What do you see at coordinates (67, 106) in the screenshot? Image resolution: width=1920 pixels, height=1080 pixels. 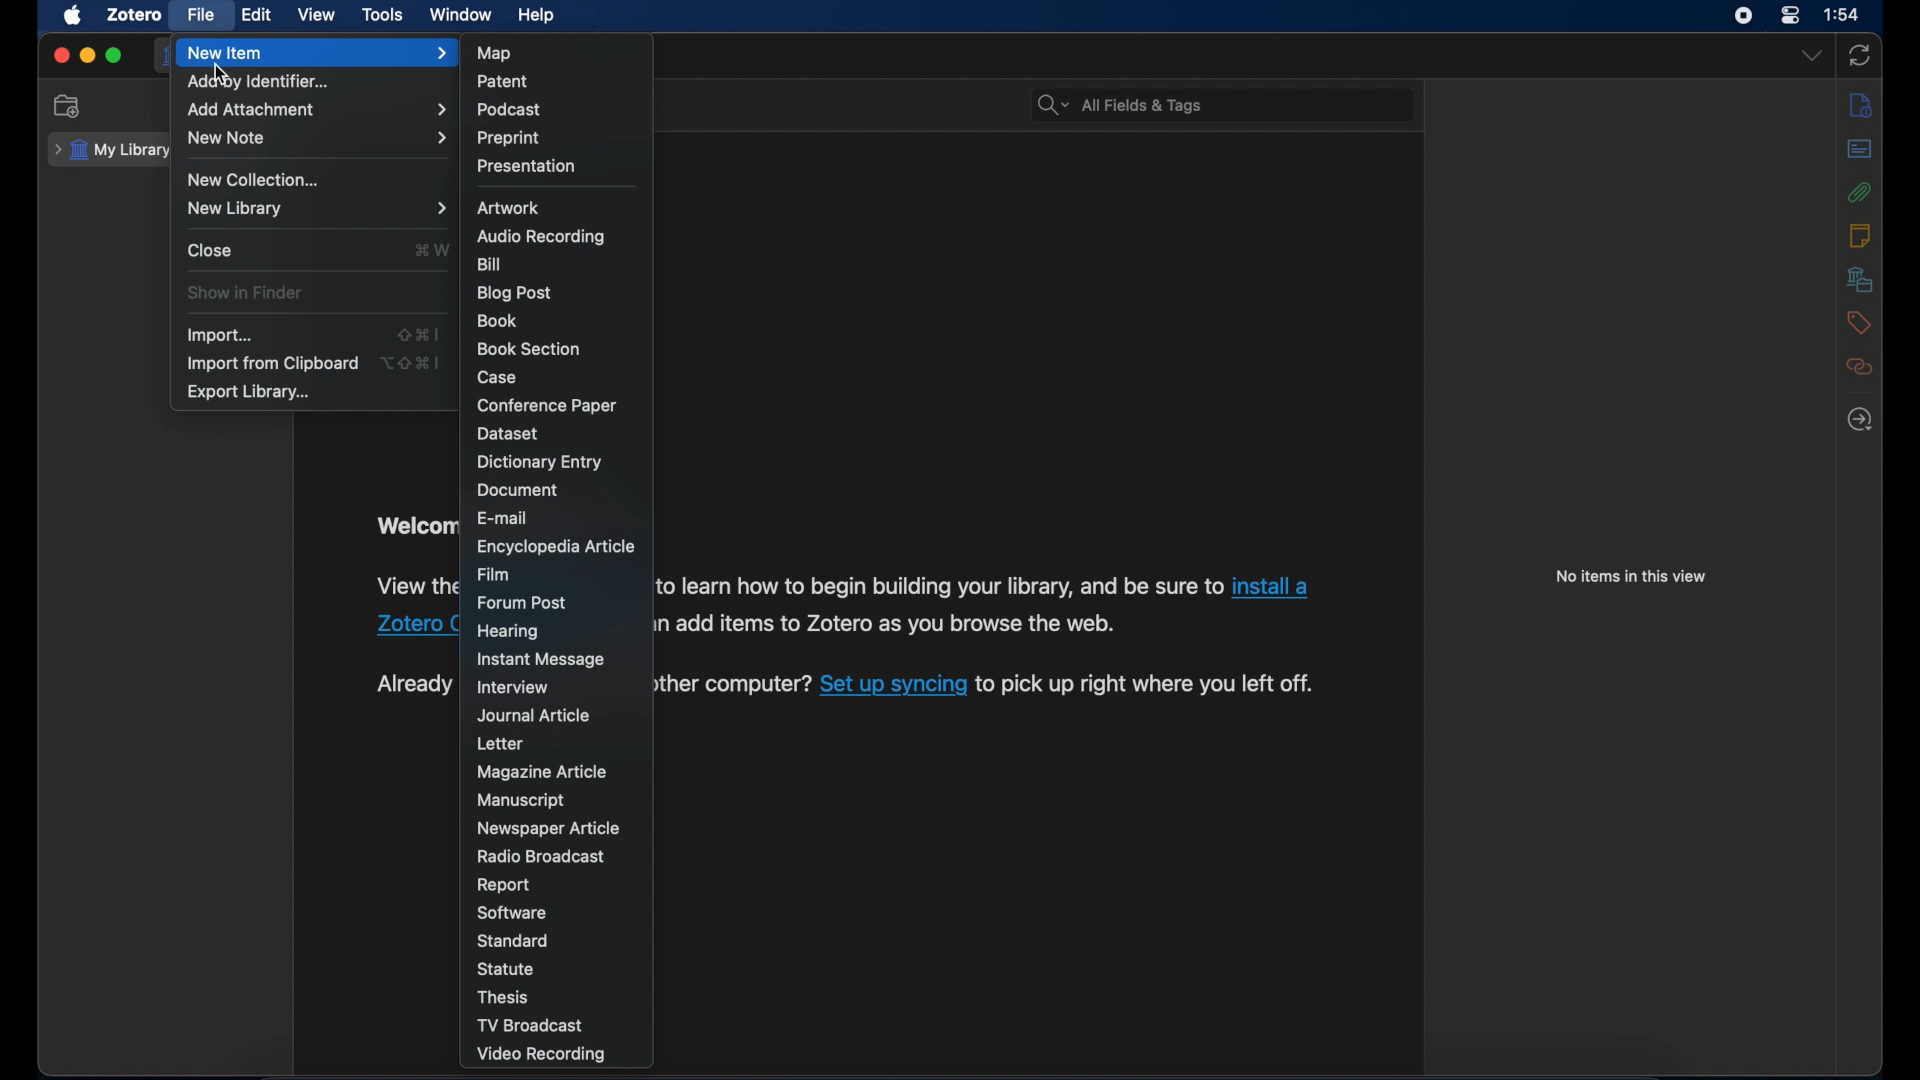 I see `new collection` at bounding box center [67, 106].